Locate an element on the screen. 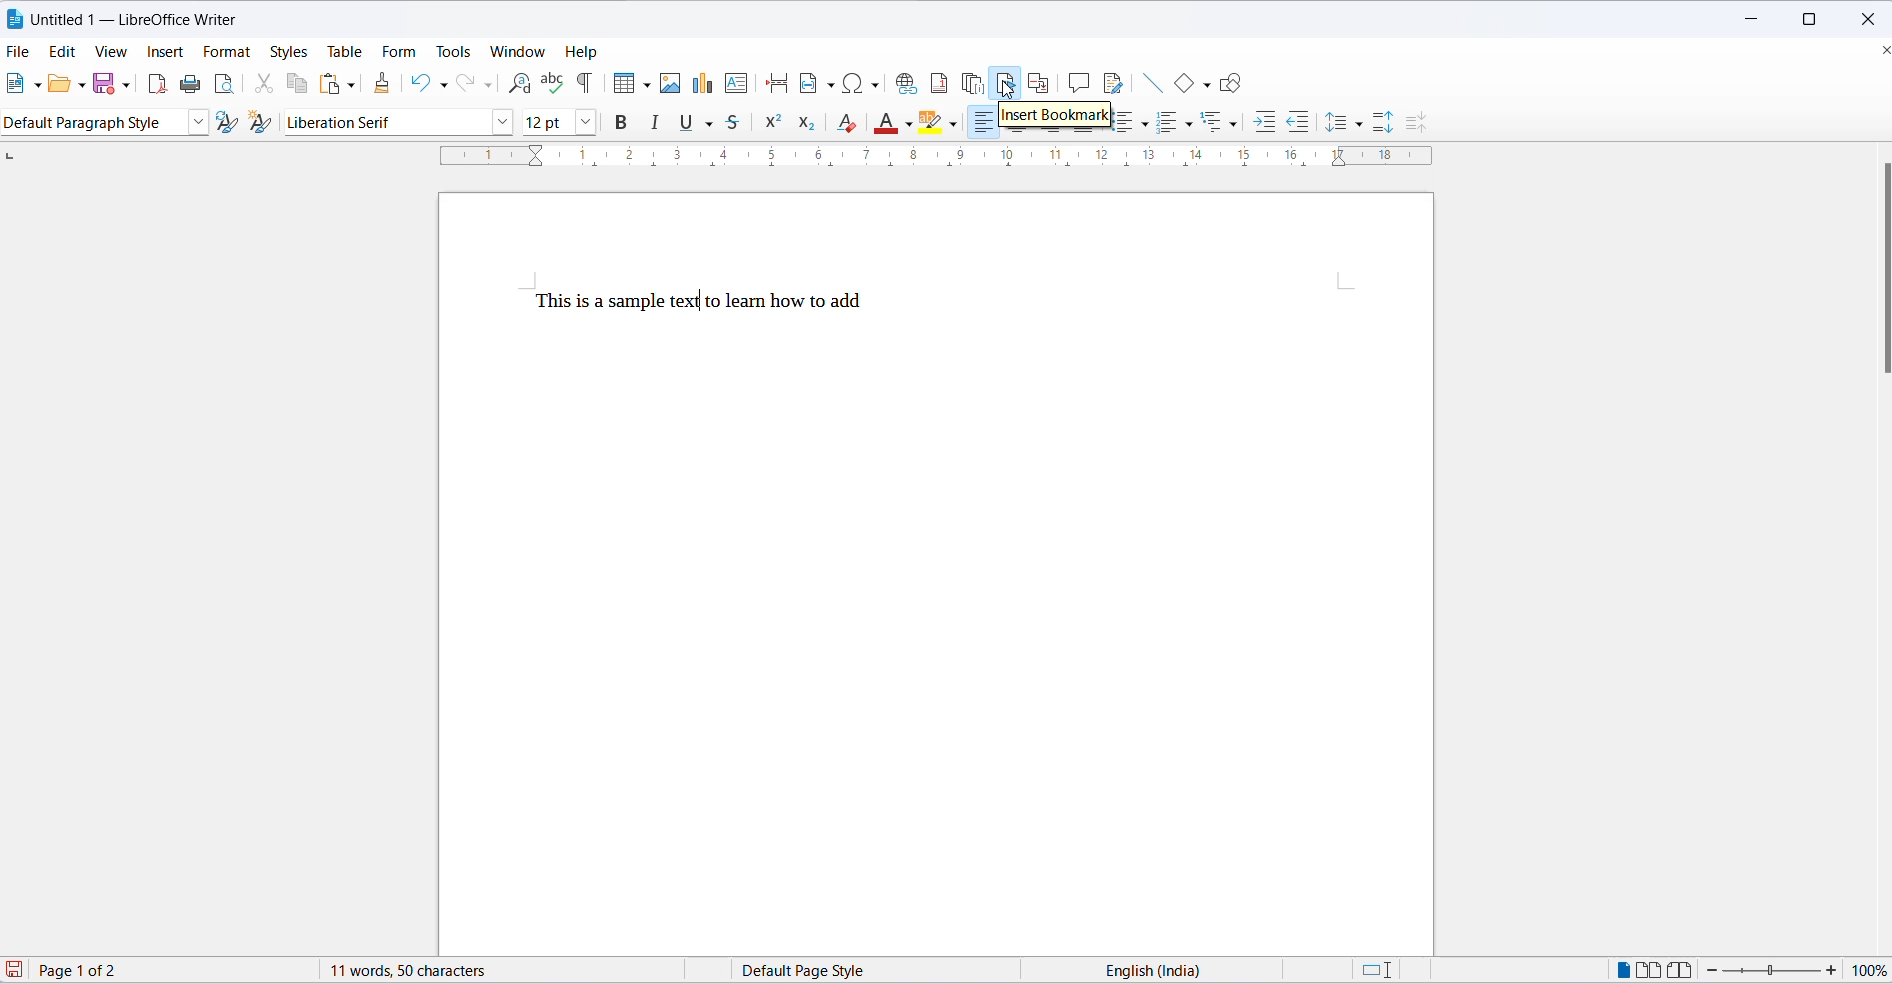 This screenshot has height=984, width=1892. maximize is located at coordinates (1813, 16).